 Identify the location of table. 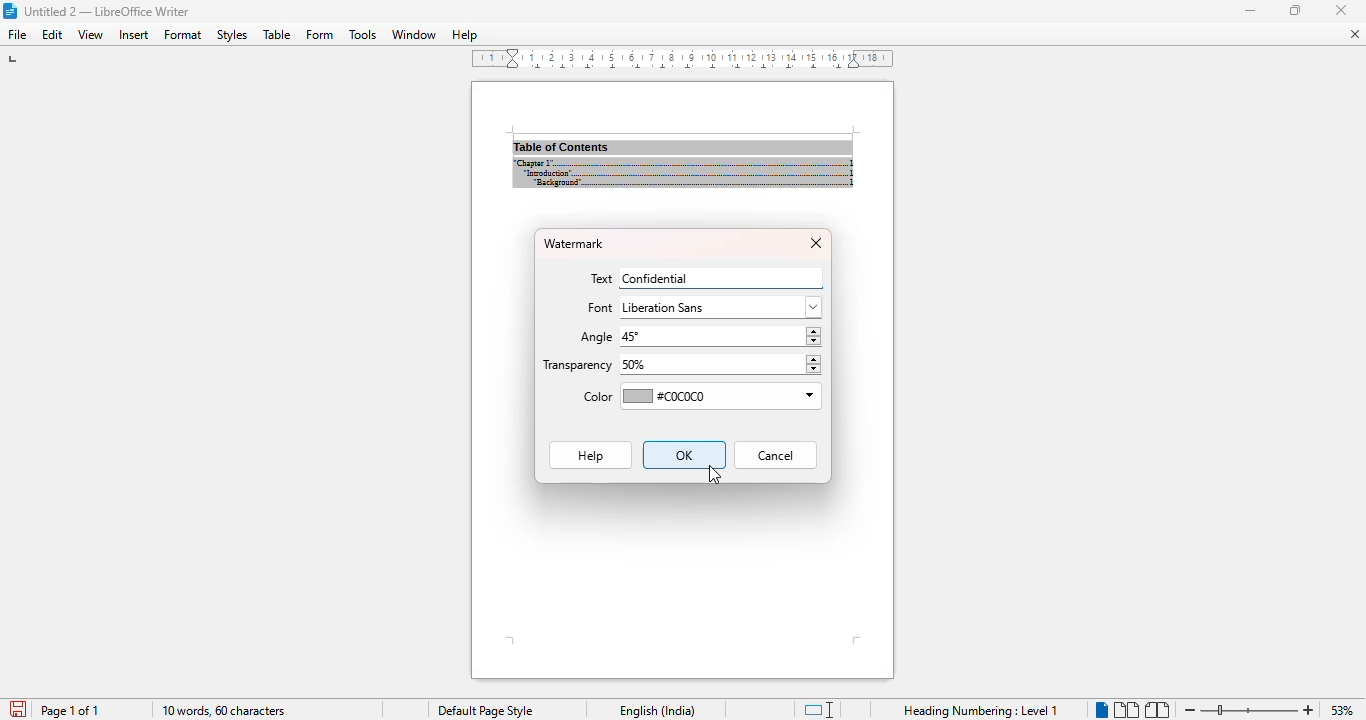
(277, 34).